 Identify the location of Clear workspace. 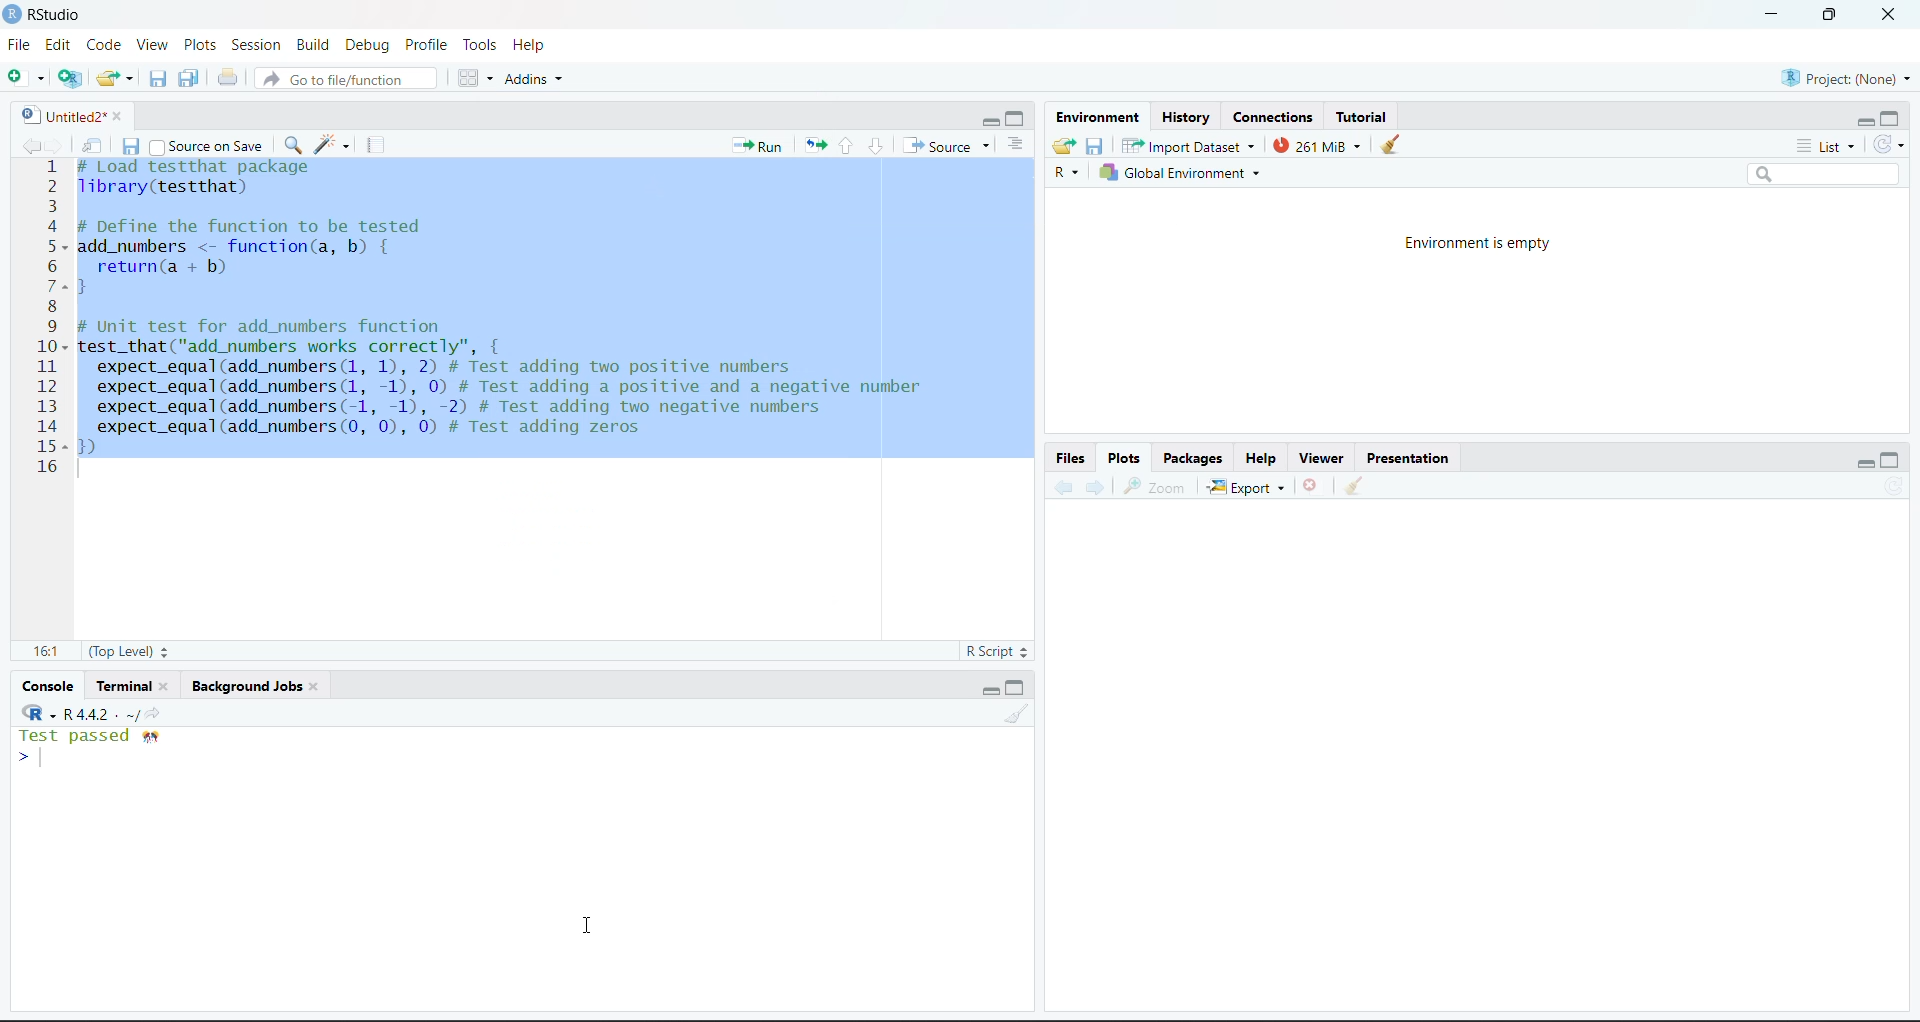
(1018, 715).